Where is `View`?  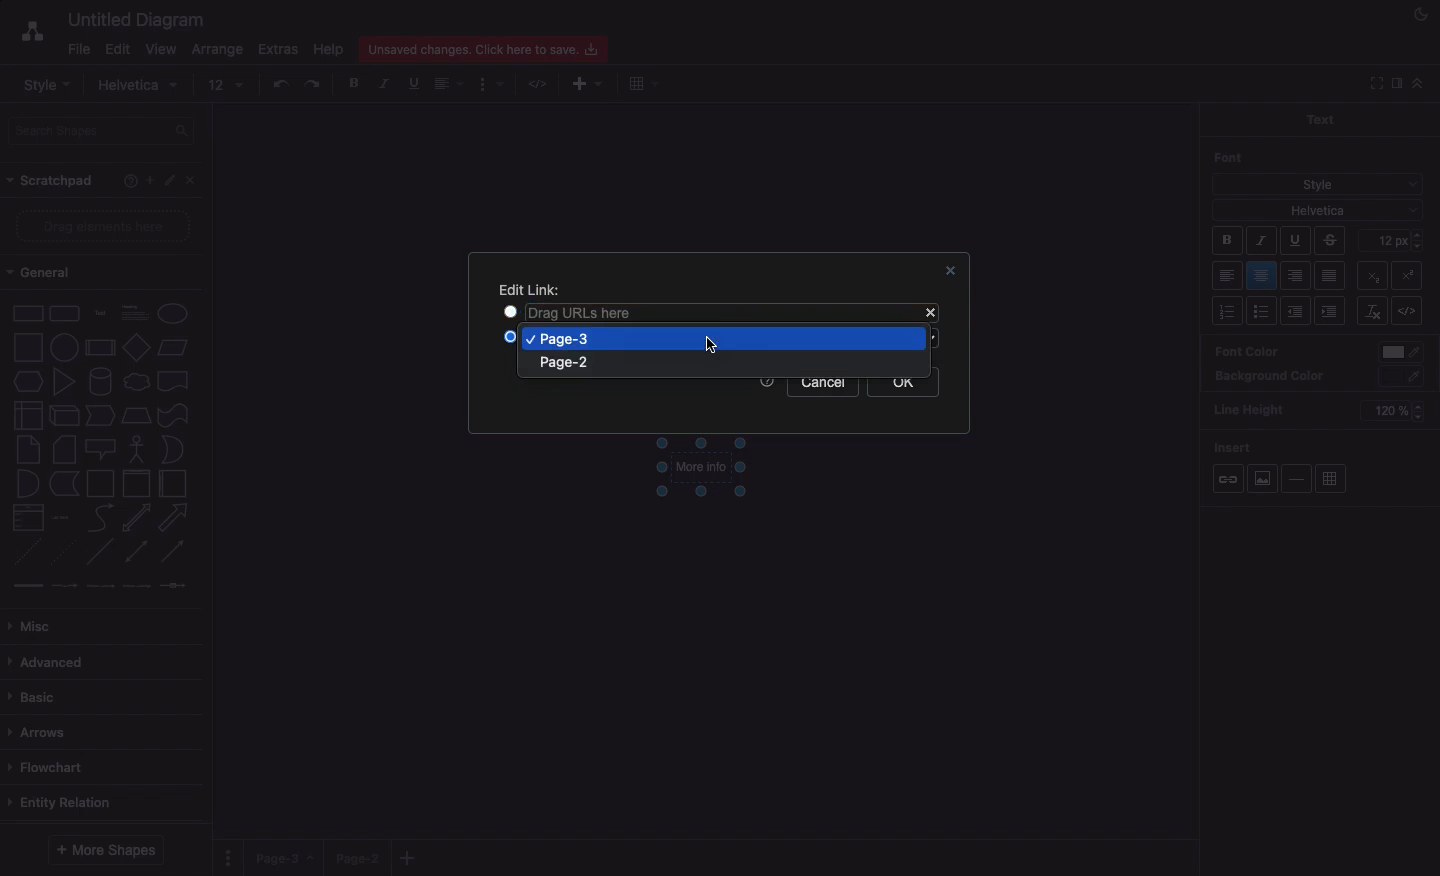
View is located at coordinates (159, 46).